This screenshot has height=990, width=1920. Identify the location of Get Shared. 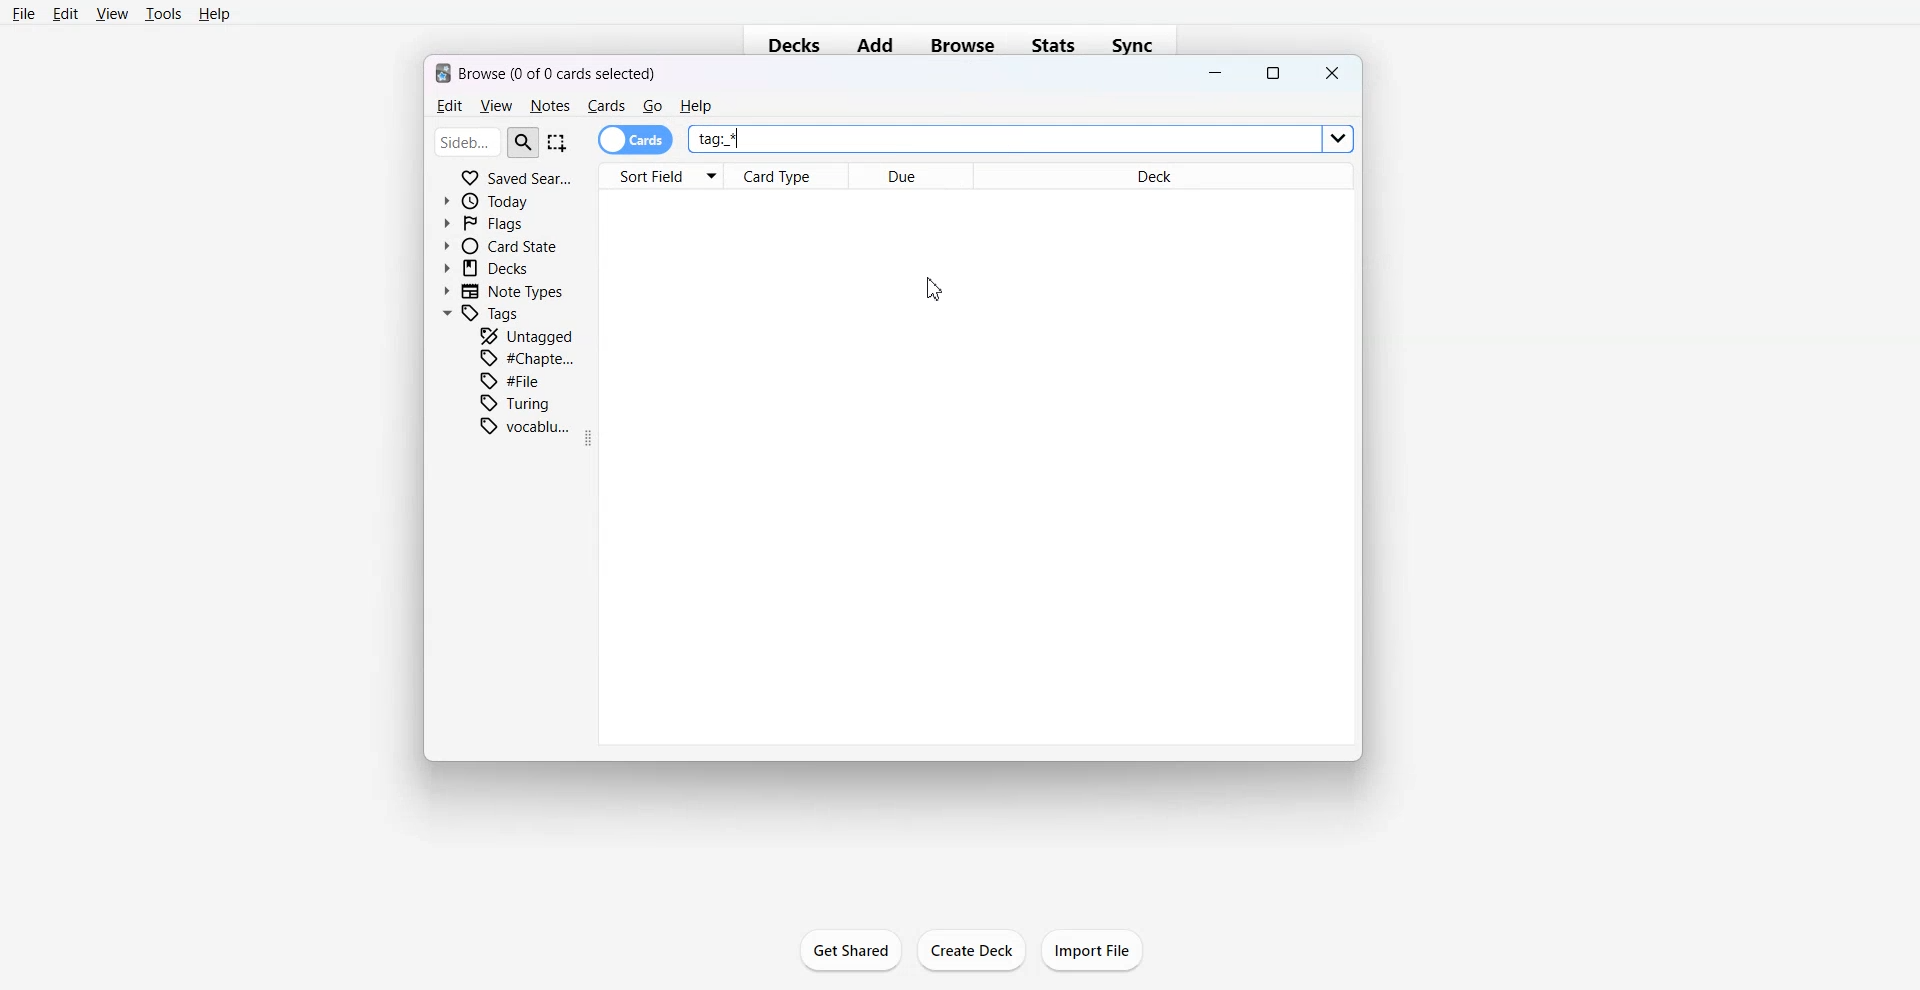
(850, 950).